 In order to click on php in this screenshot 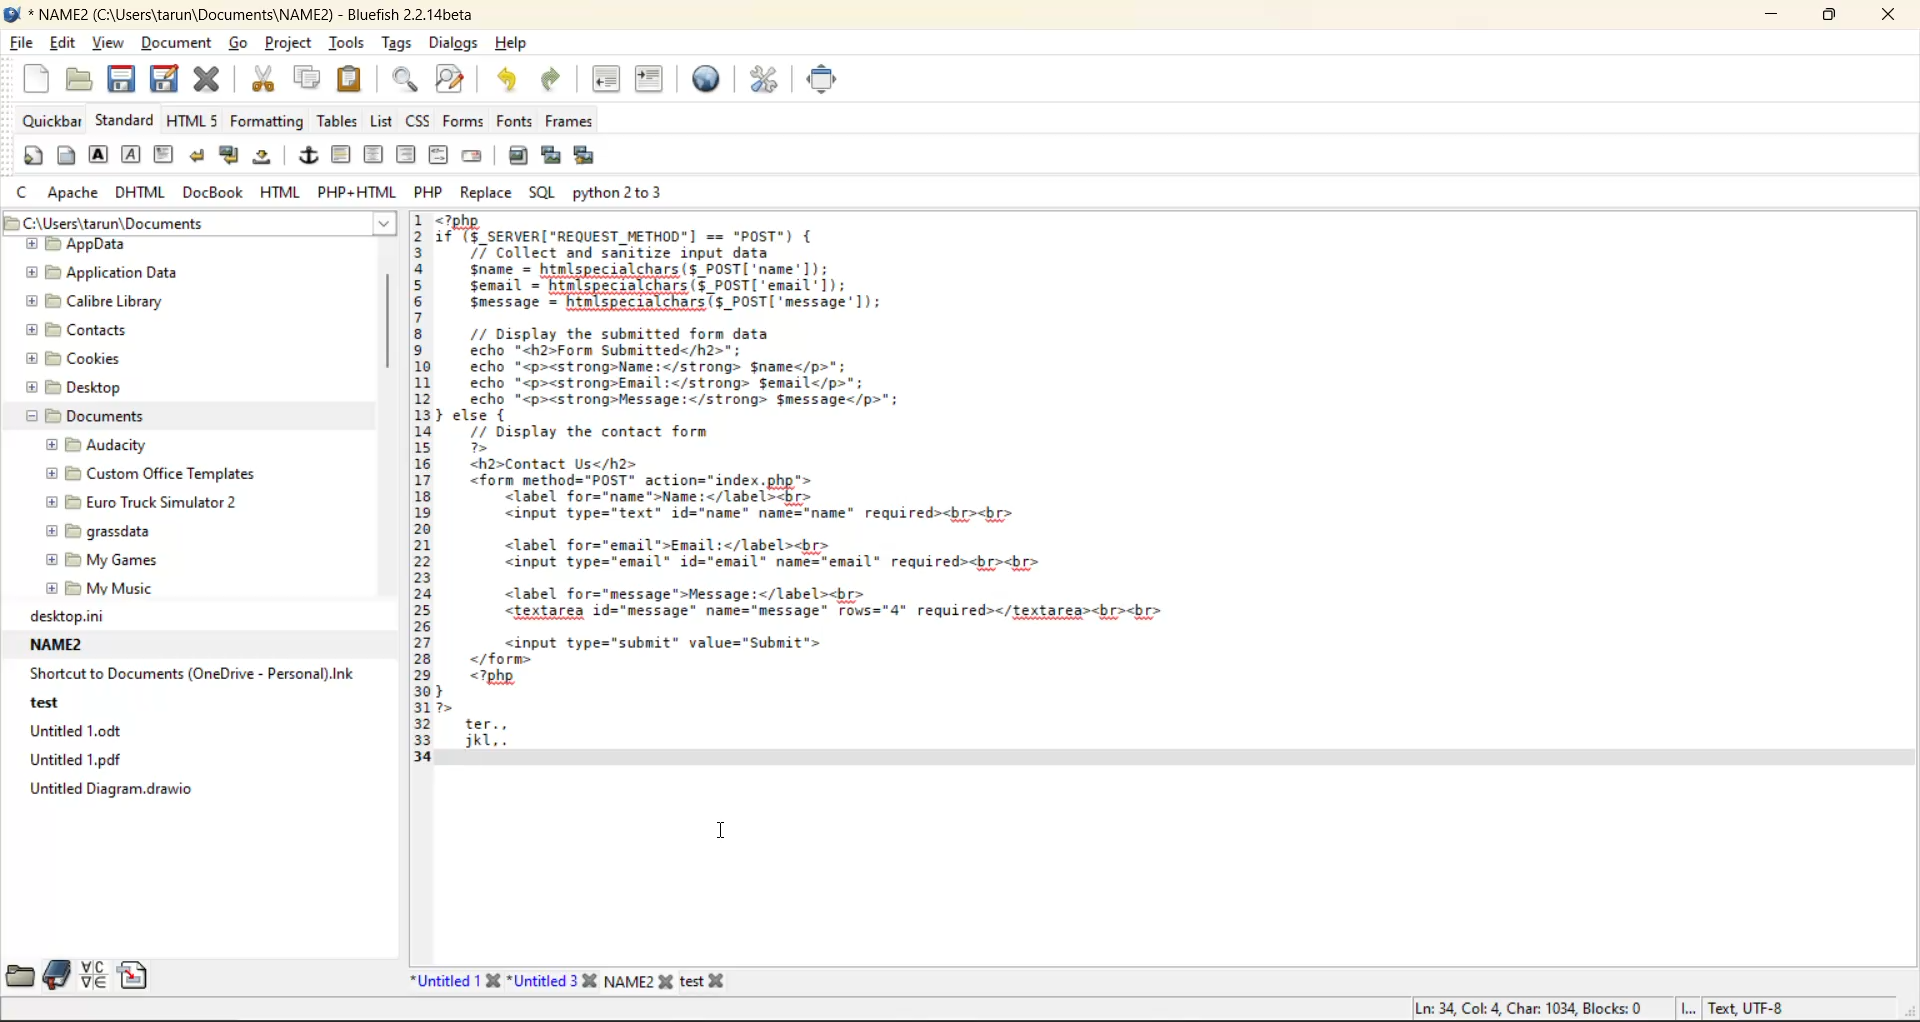, I will do `click(430, 193)`.